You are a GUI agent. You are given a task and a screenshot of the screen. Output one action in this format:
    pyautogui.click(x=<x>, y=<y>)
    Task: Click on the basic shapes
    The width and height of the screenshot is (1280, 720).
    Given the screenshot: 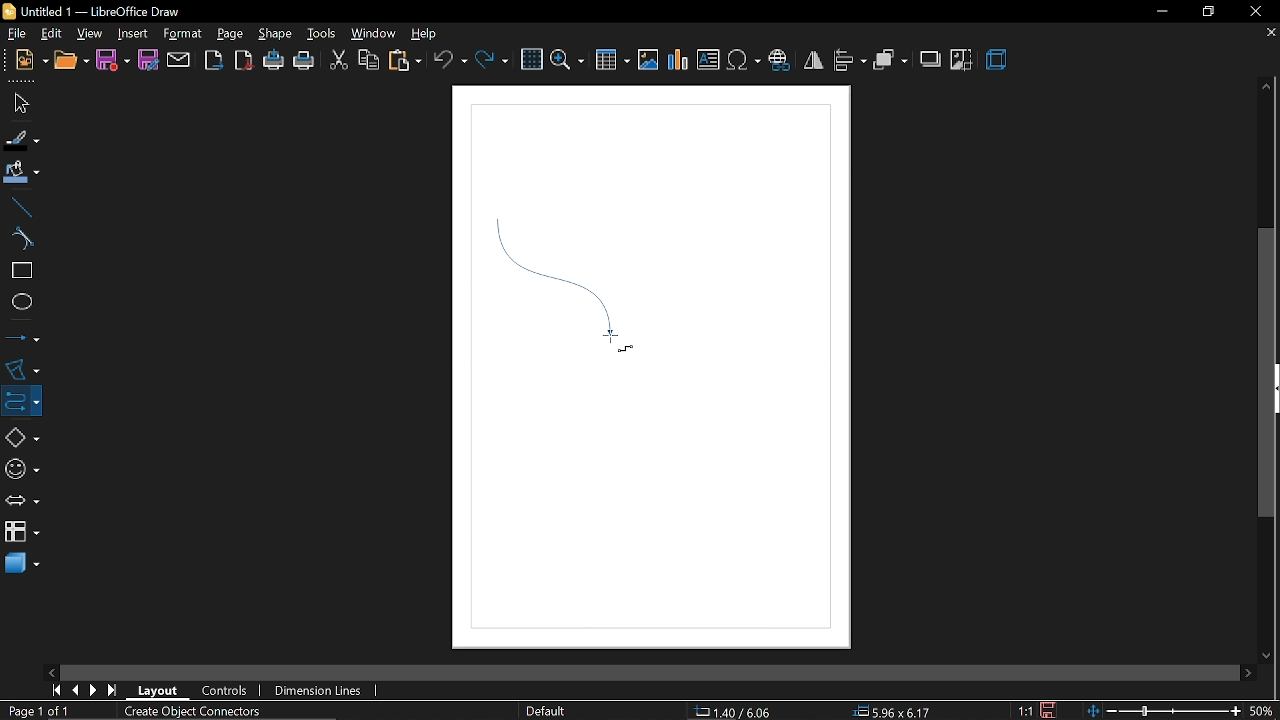 What is the action you would take?
    pyautogui.click(x=18, y=434)
    